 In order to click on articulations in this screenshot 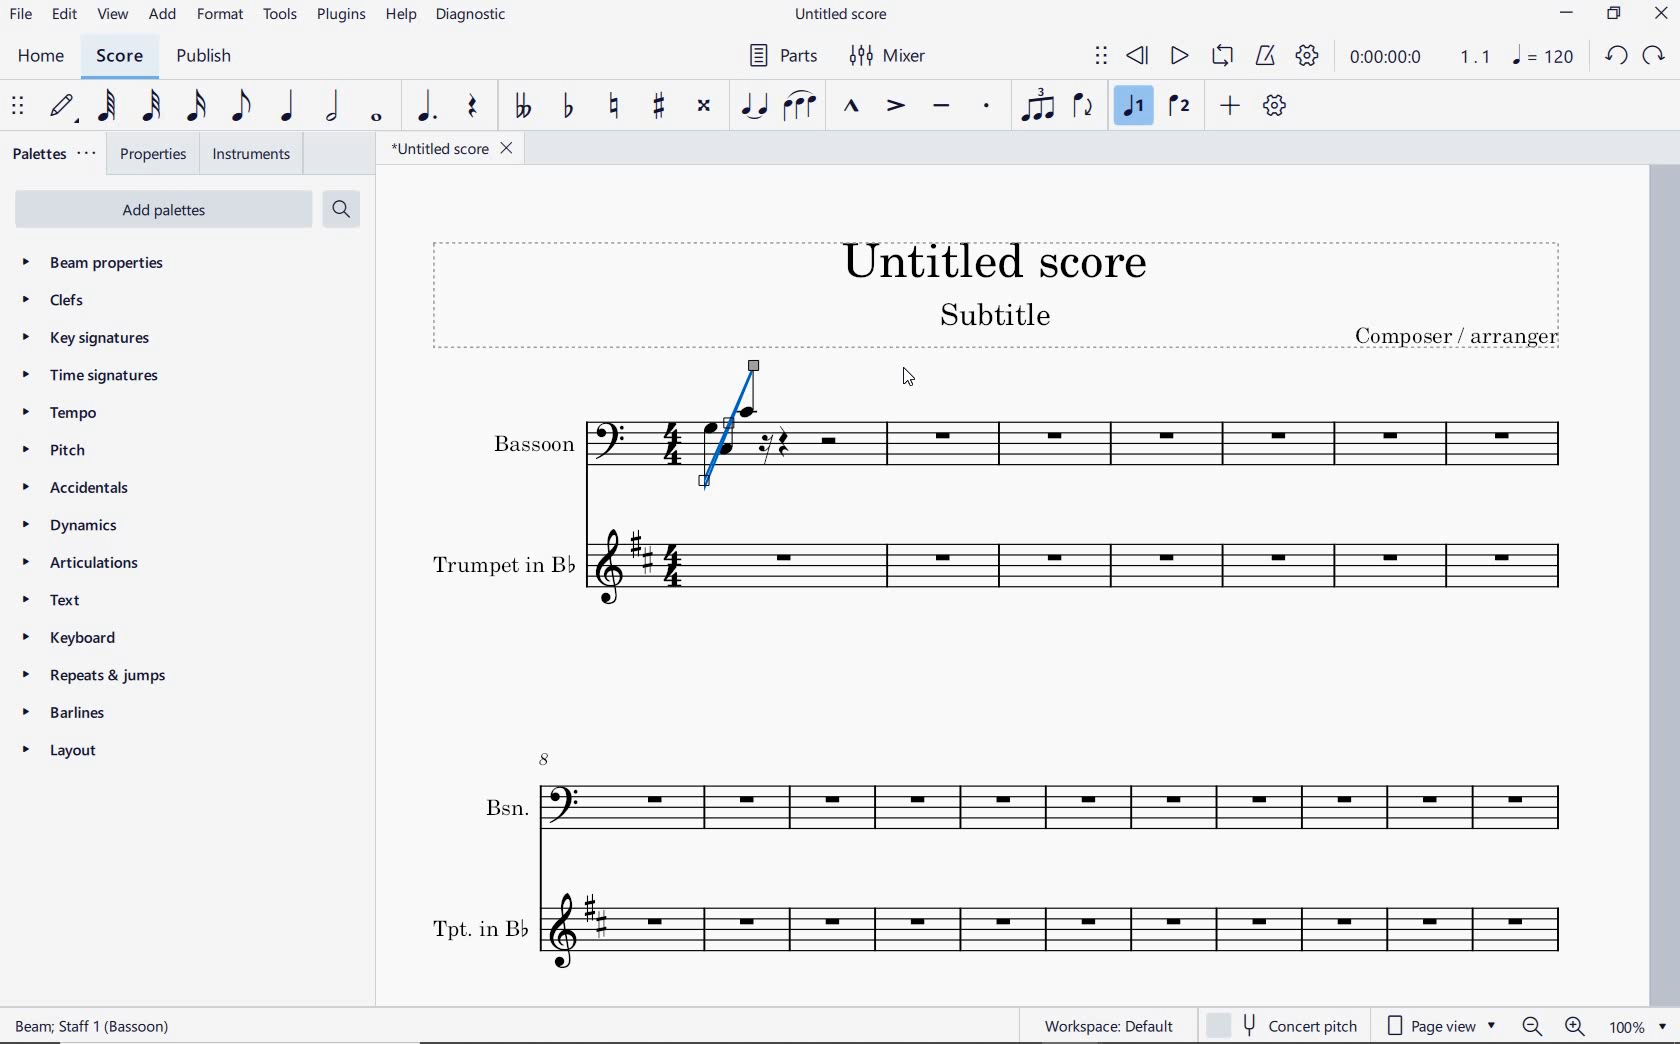, I will do `click(85, 563)`.